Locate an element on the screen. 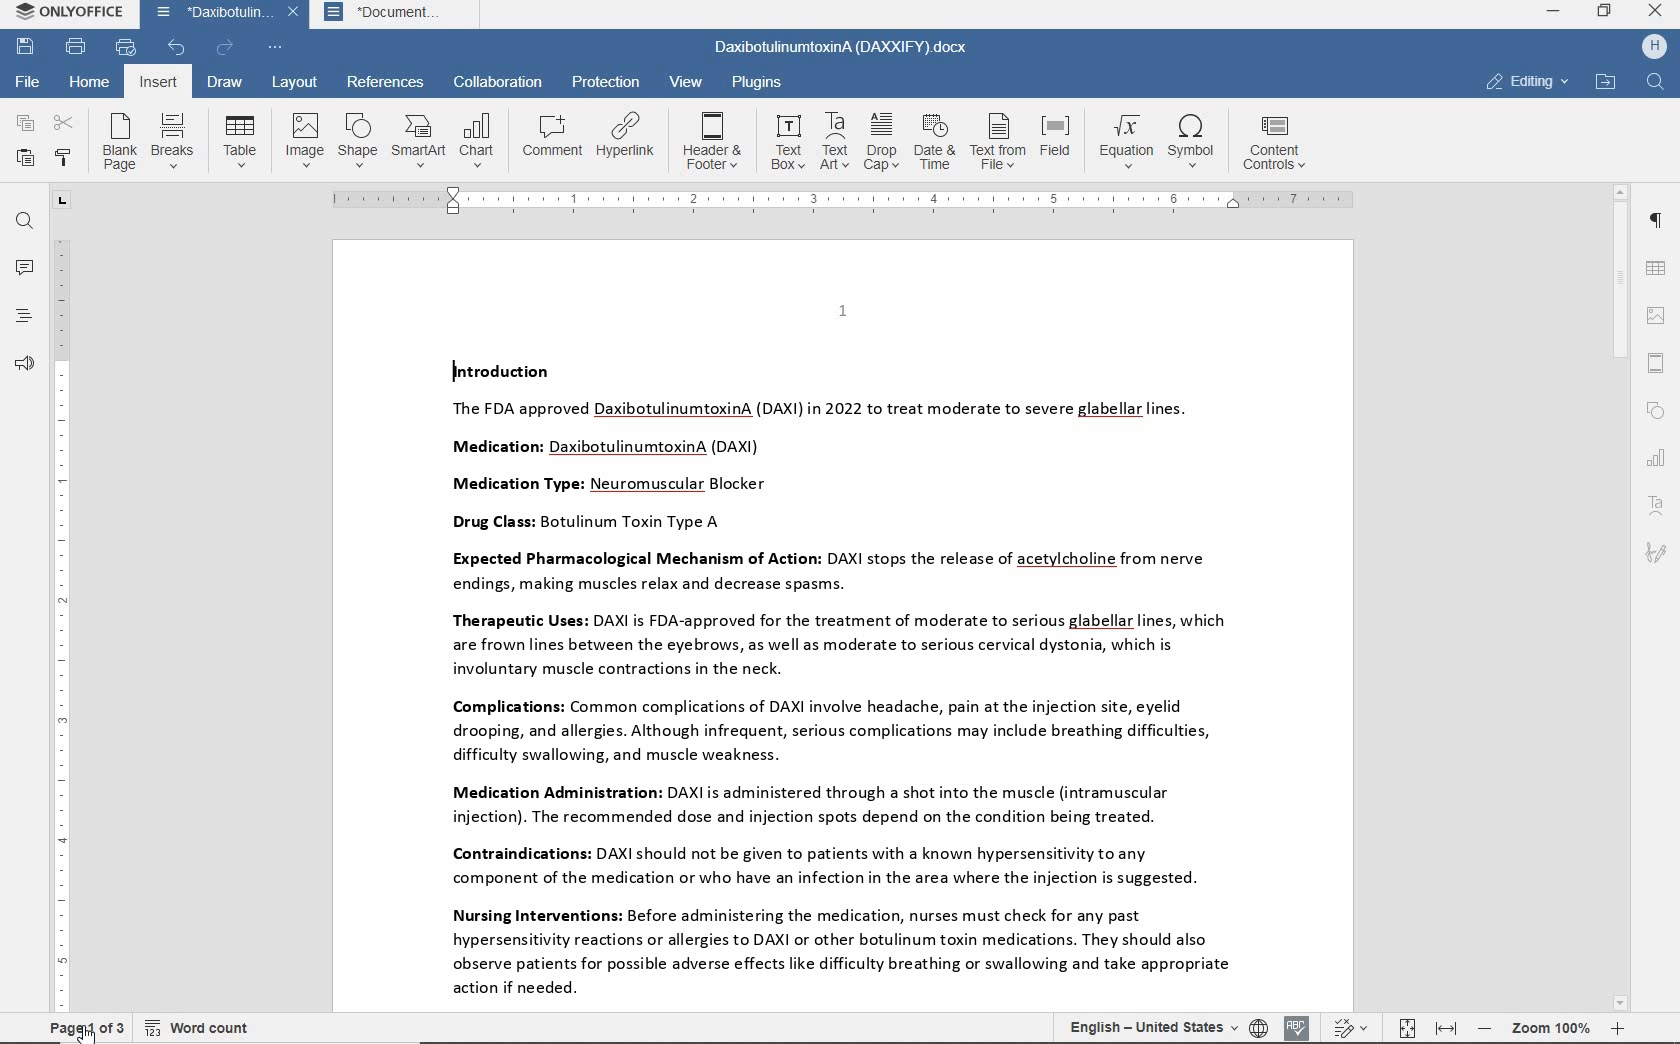 Image resolution: width=1680 pixels, height=1044 pixels. text art is located at coordinates (834, 141).